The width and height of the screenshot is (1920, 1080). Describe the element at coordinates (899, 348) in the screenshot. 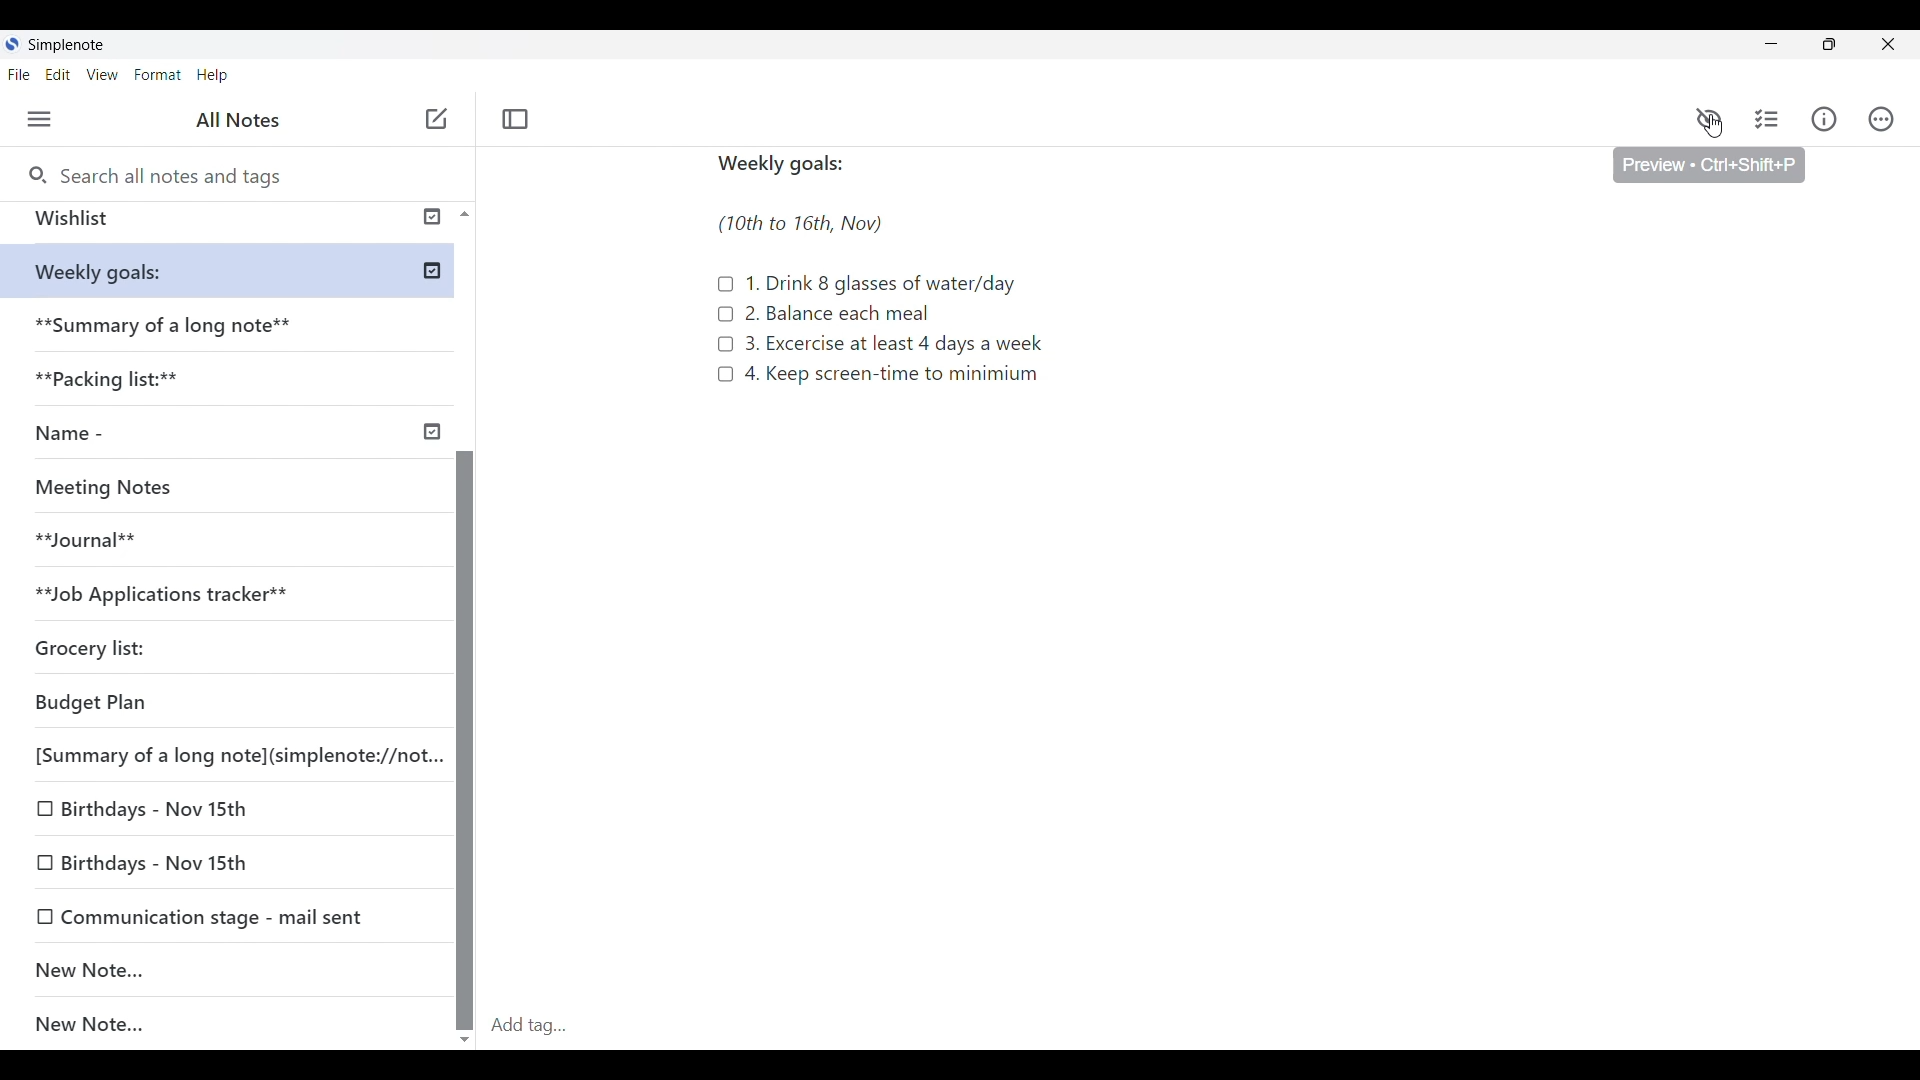

I see `3. Excercise at least 4 days a week` at that location.